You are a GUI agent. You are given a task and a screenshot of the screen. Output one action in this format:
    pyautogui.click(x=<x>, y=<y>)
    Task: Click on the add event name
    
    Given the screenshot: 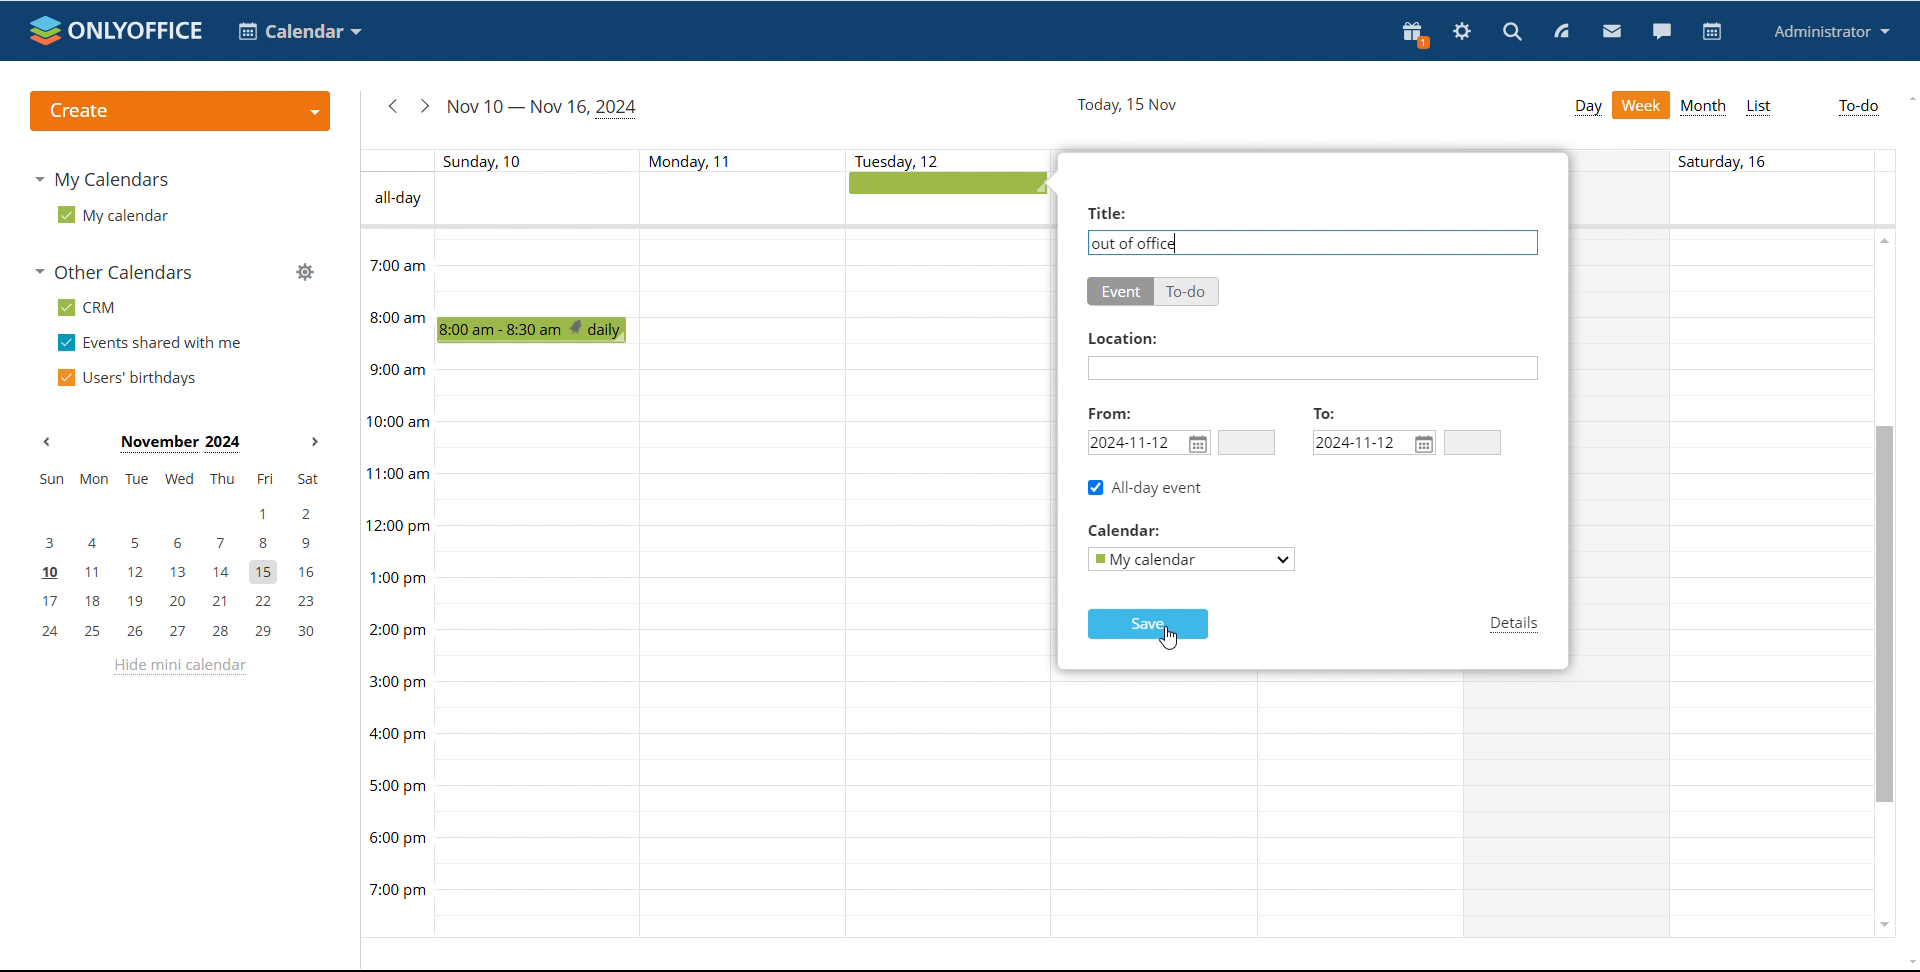 What is the action you would take?
    pyautogui.click(x=1314, y=243)
    